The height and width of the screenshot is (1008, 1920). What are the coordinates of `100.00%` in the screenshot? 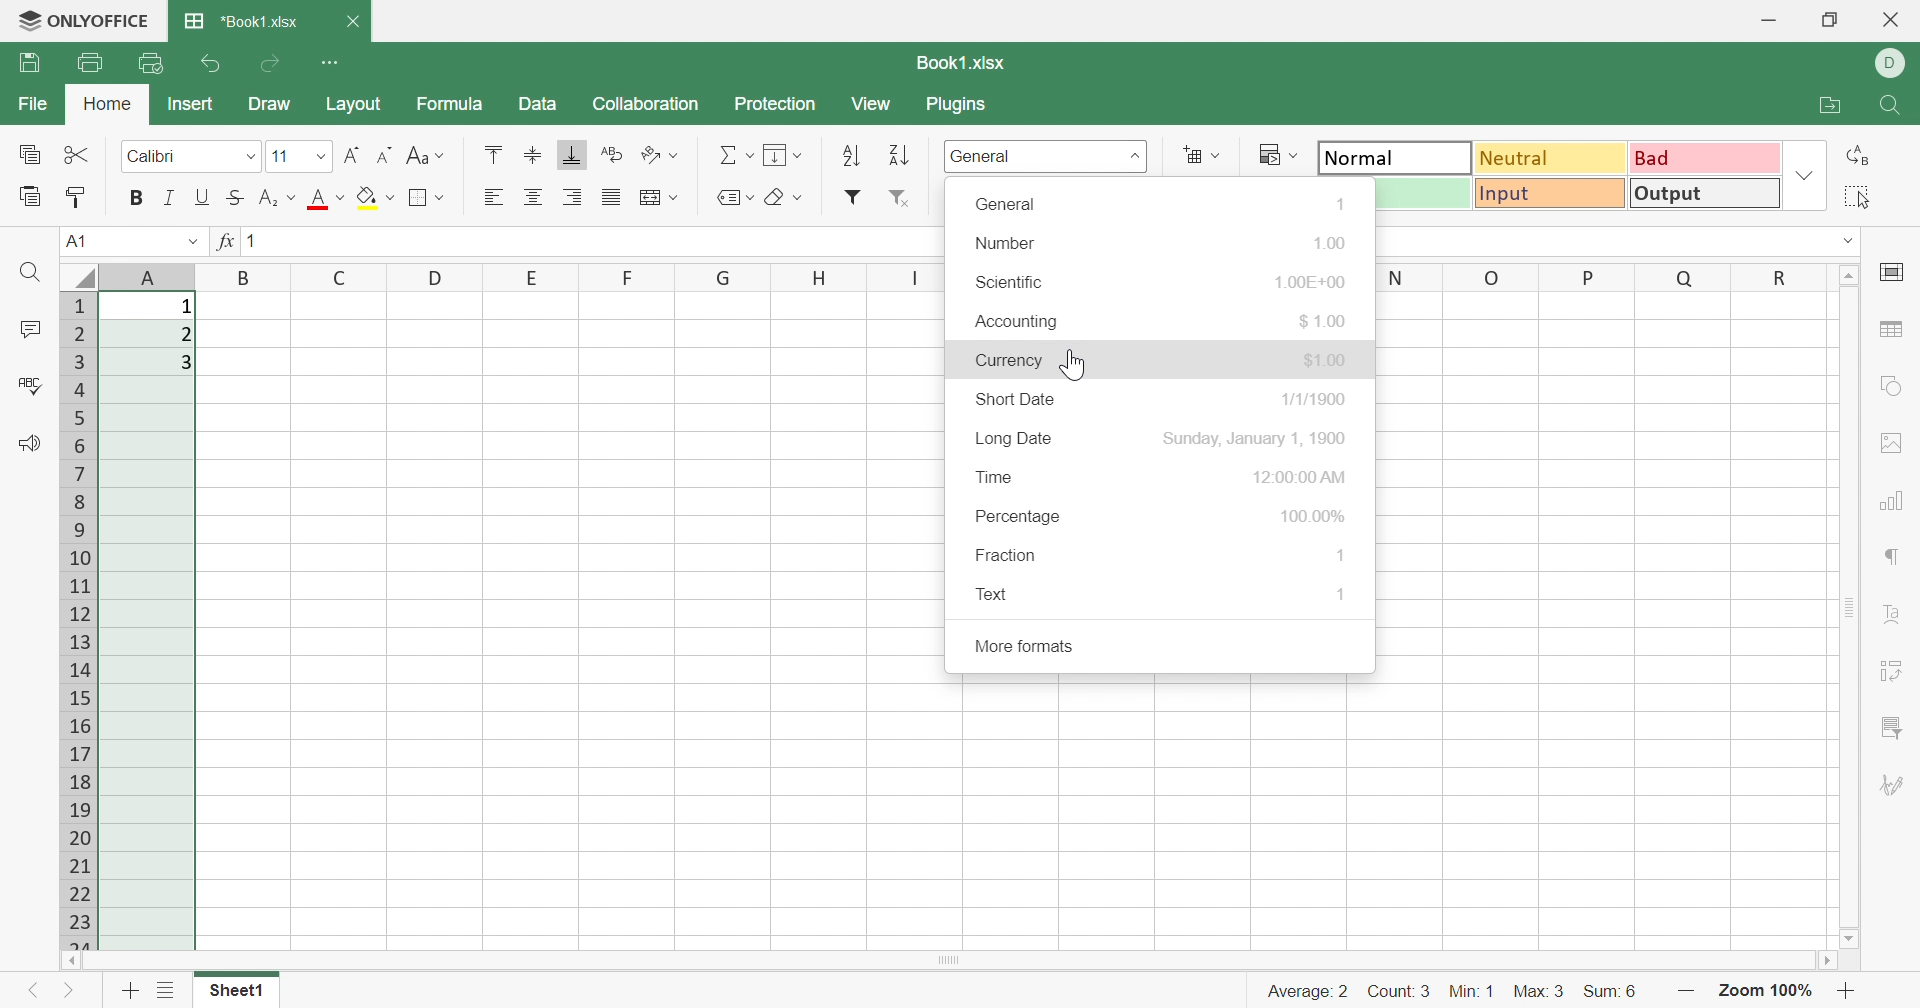 It's located at (1313, 516).